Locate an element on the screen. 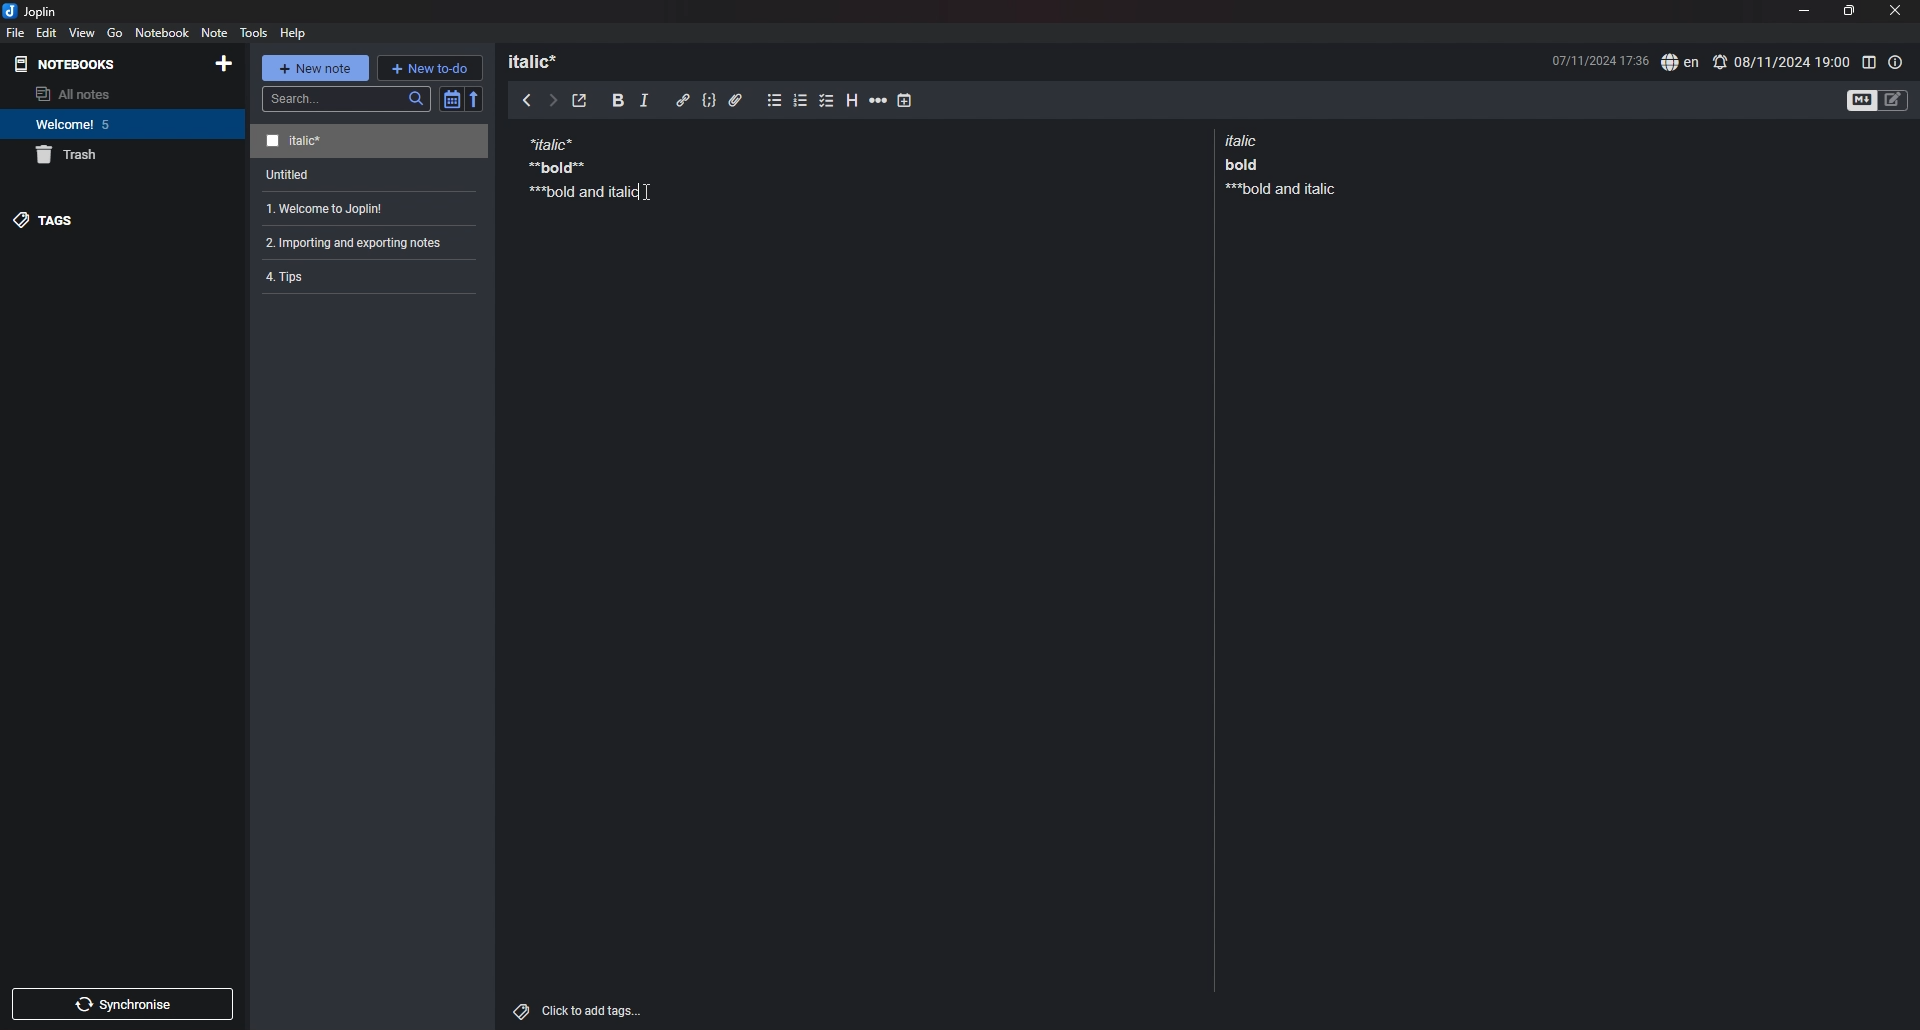 This screenshot has height=1030, width=1920. joplin is located at coordinates (30, 11).